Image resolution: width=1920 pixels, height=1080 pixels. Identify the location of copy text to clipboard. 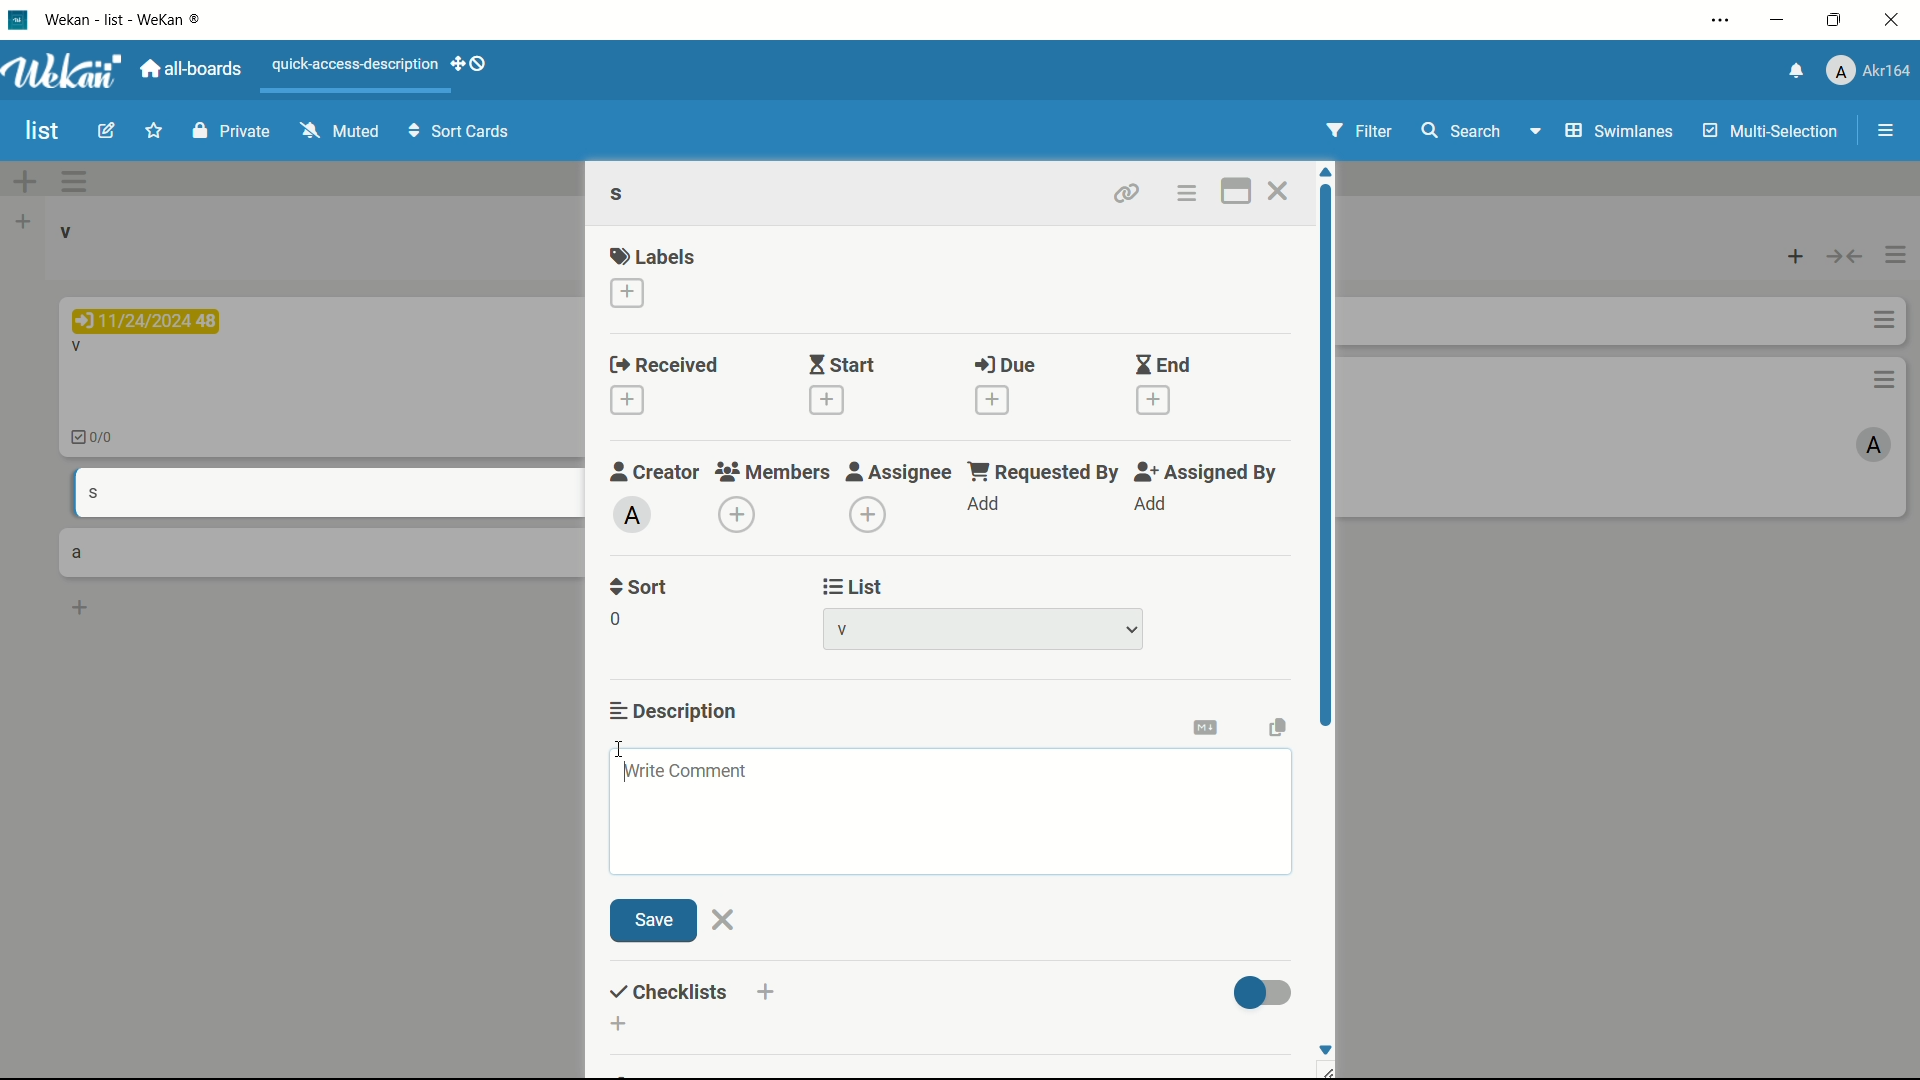
(1279, 728).